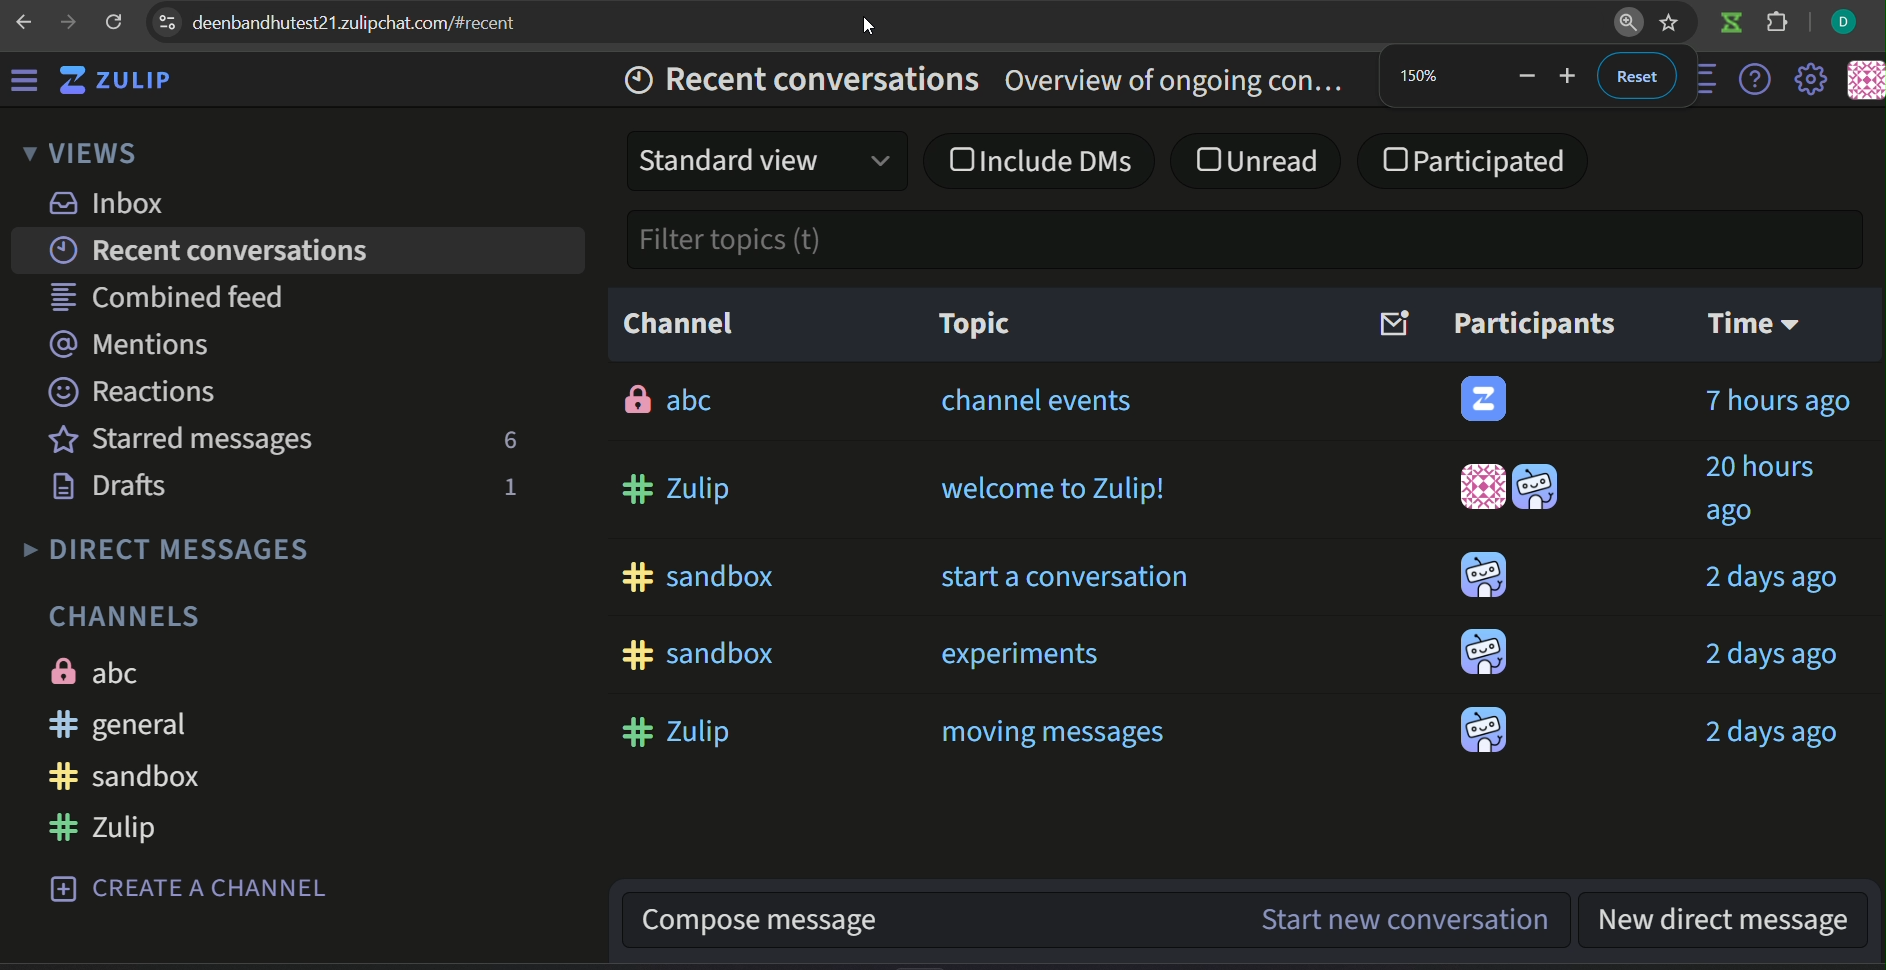  I want to click on extension, so click(1778, 25).